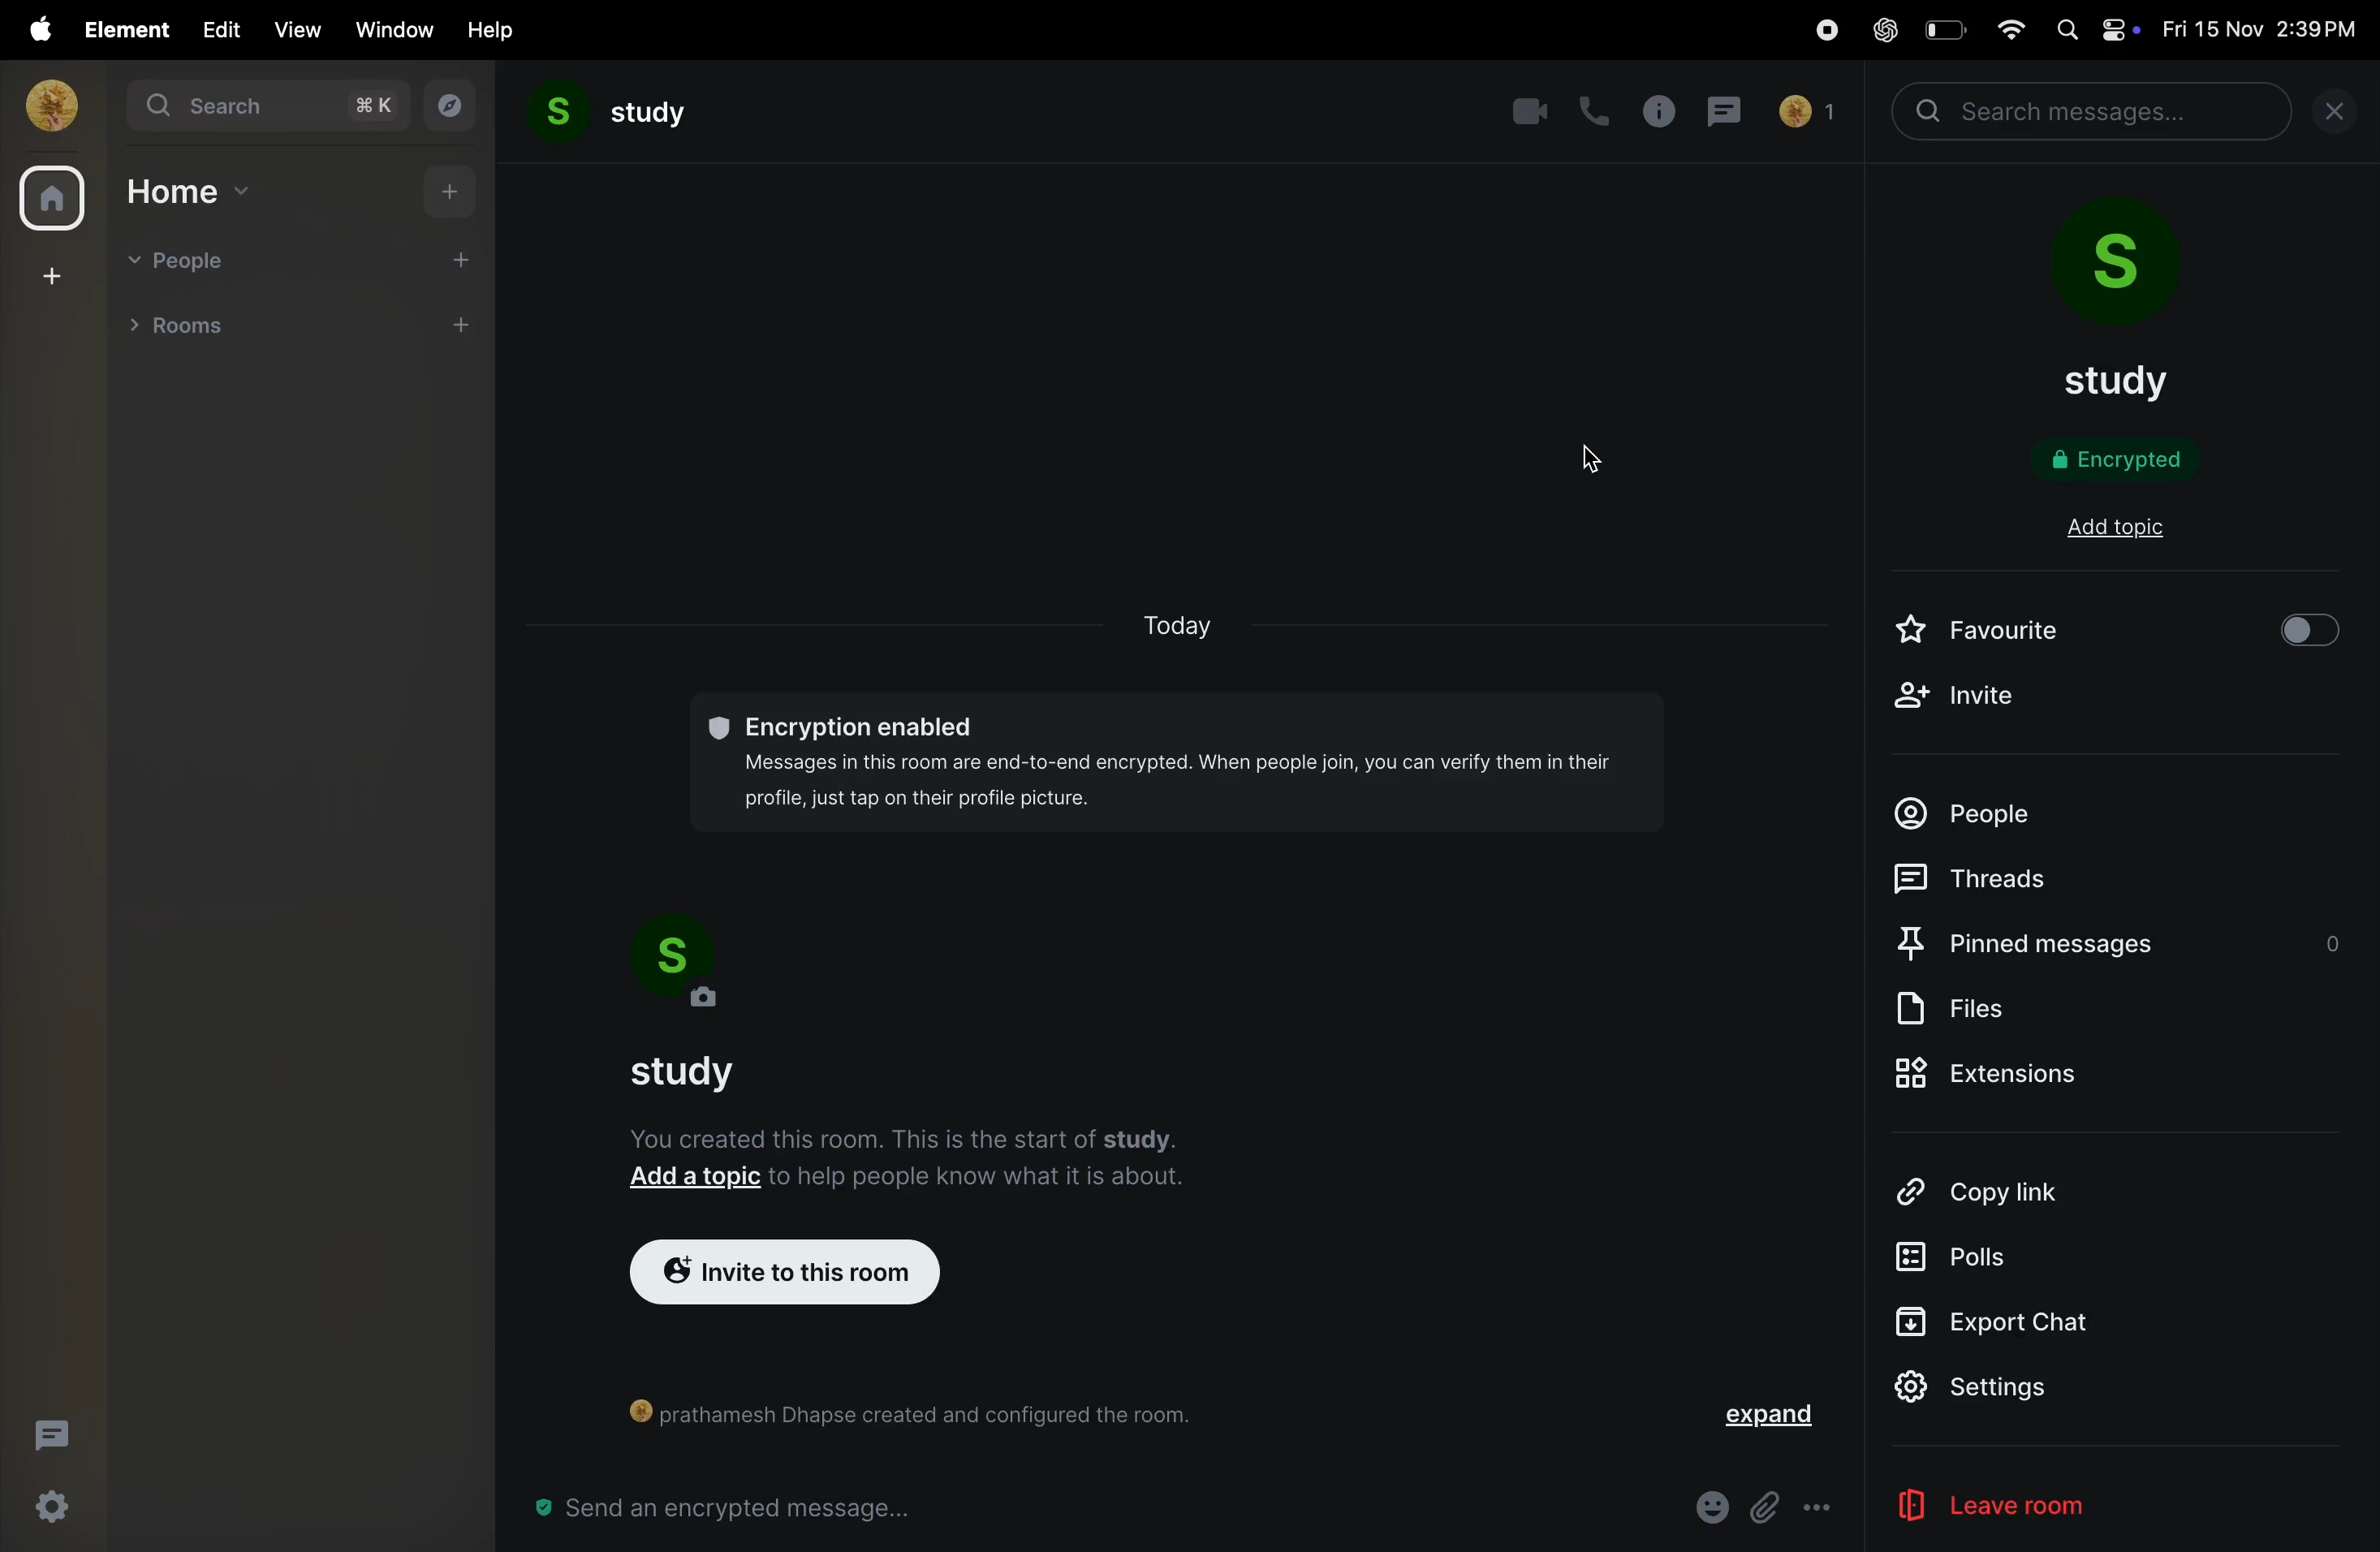 This screenshot has height=1552, width=2380. What do you see at coordinates (445, 106) in the screenshot?
I see `explore` at bounding box center [445, 106].